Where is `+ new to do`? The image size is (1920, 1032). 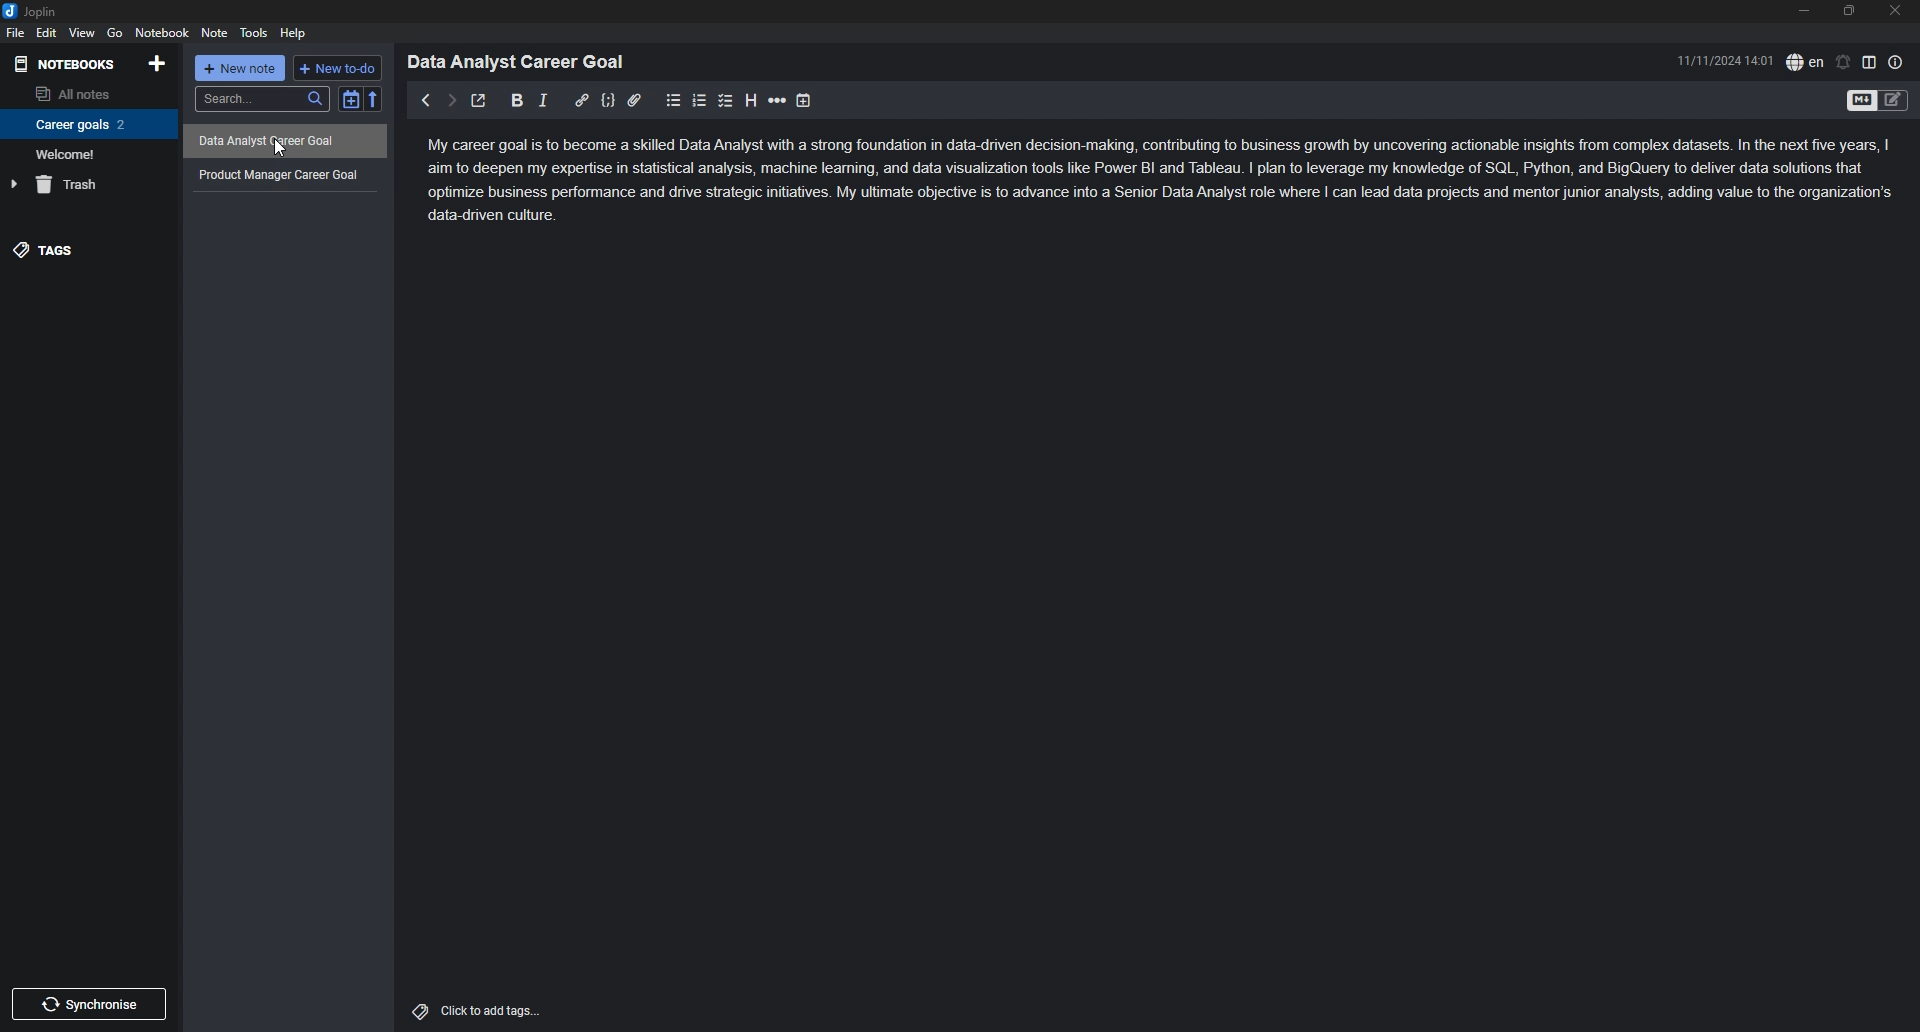 + new to do is located at coordinates (336, 68).